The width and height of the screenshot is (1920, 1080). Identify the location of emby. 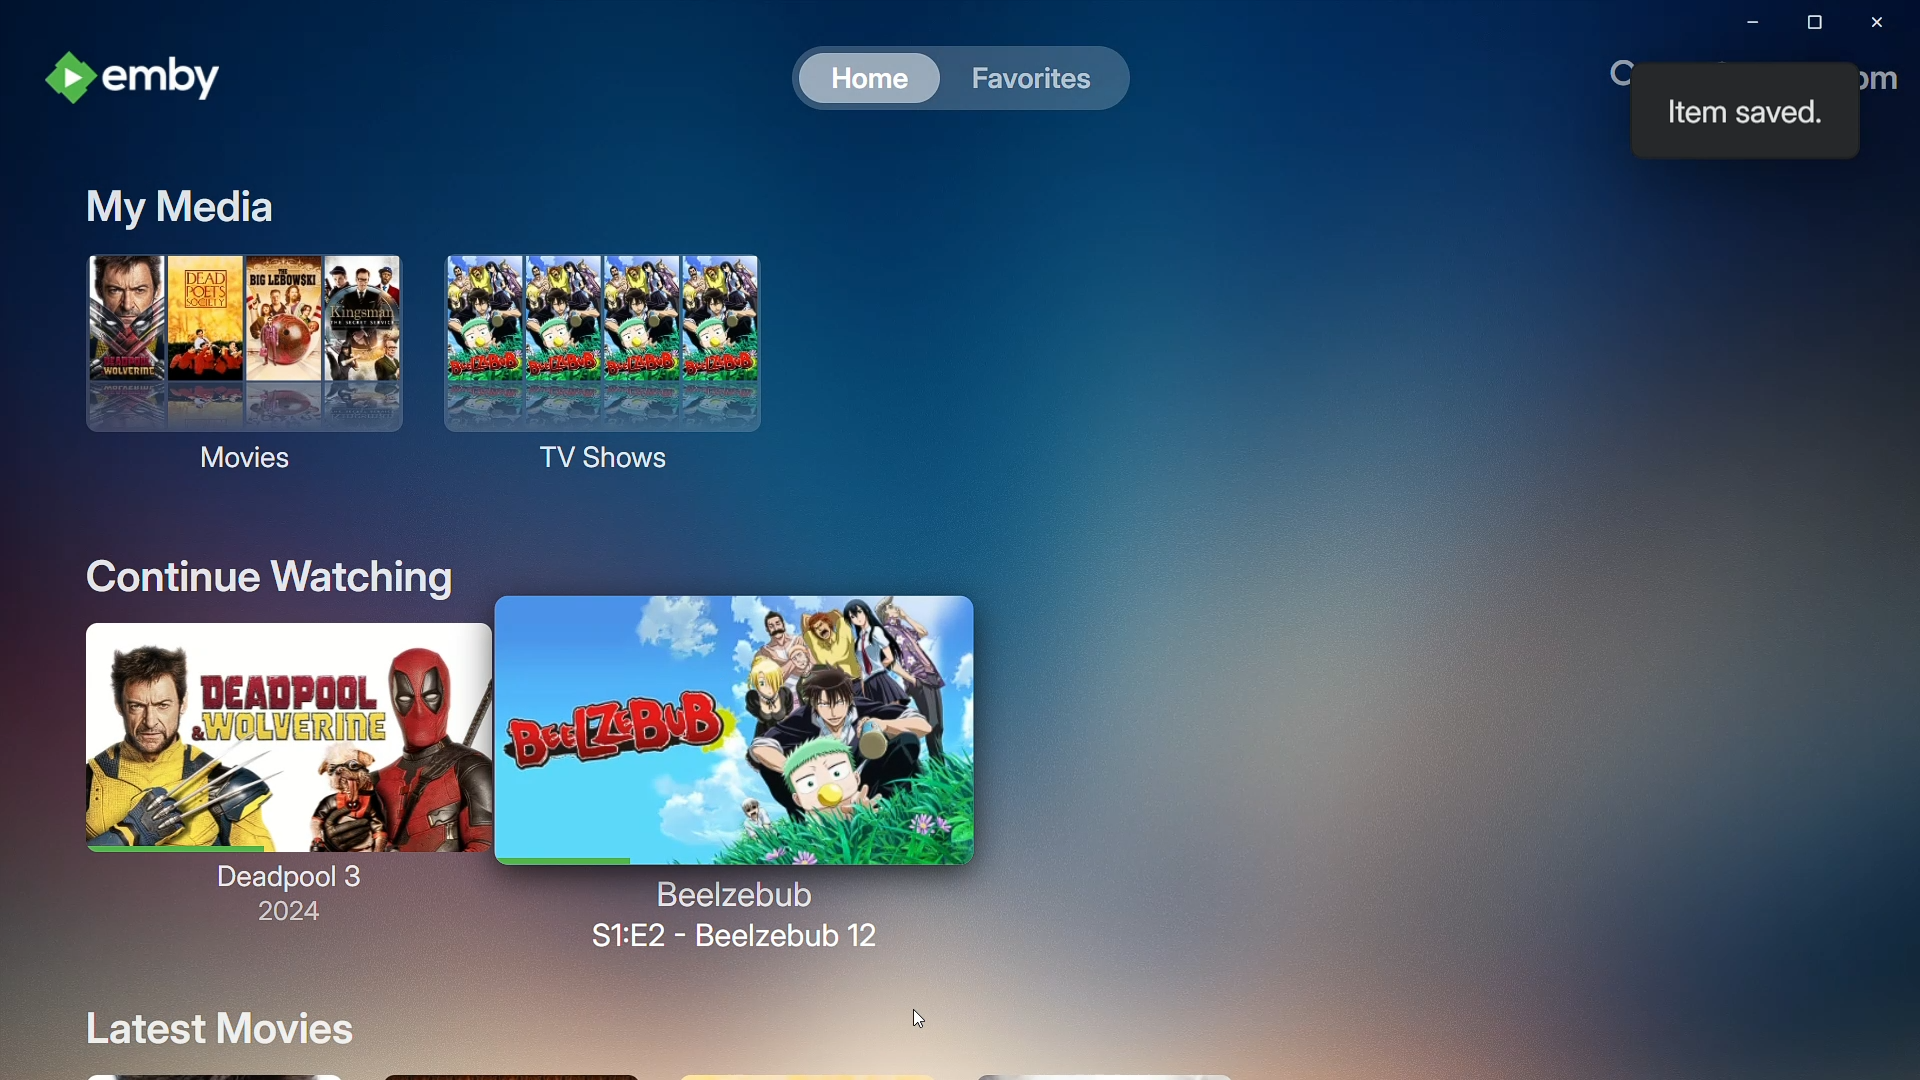
(181, 80).